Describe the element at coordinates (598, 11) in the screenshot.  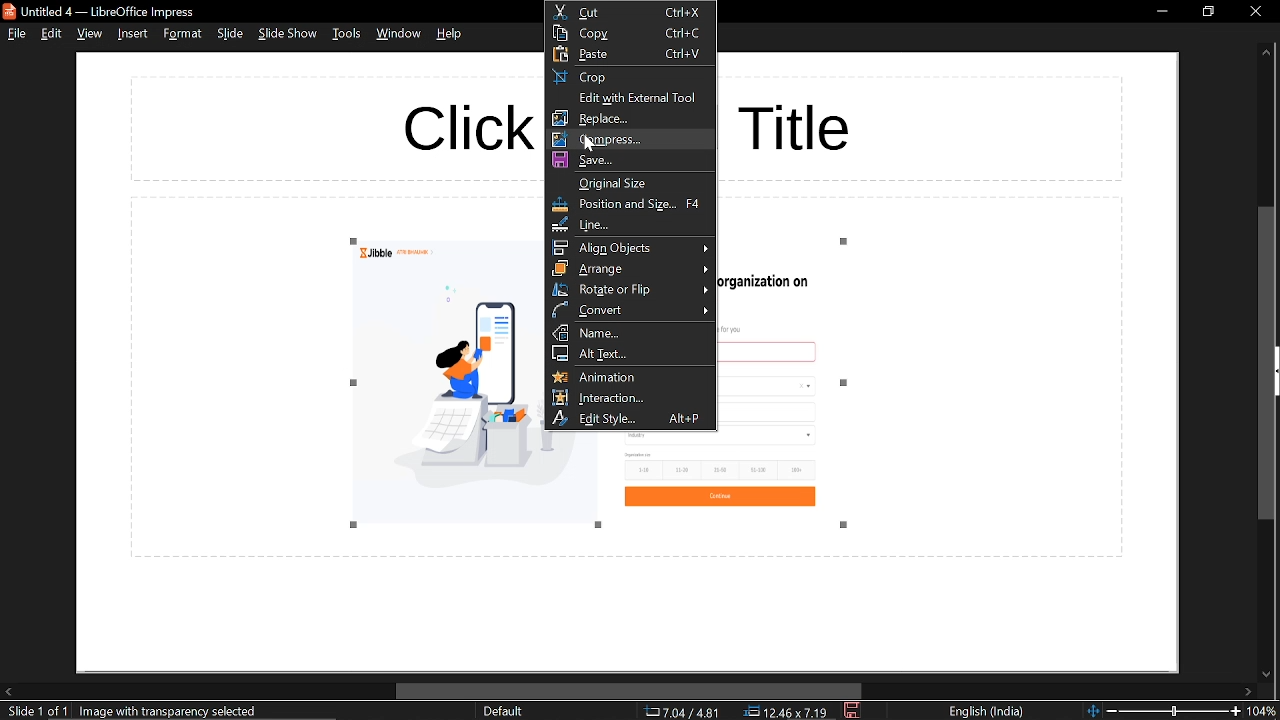
I see `cut` at that location.